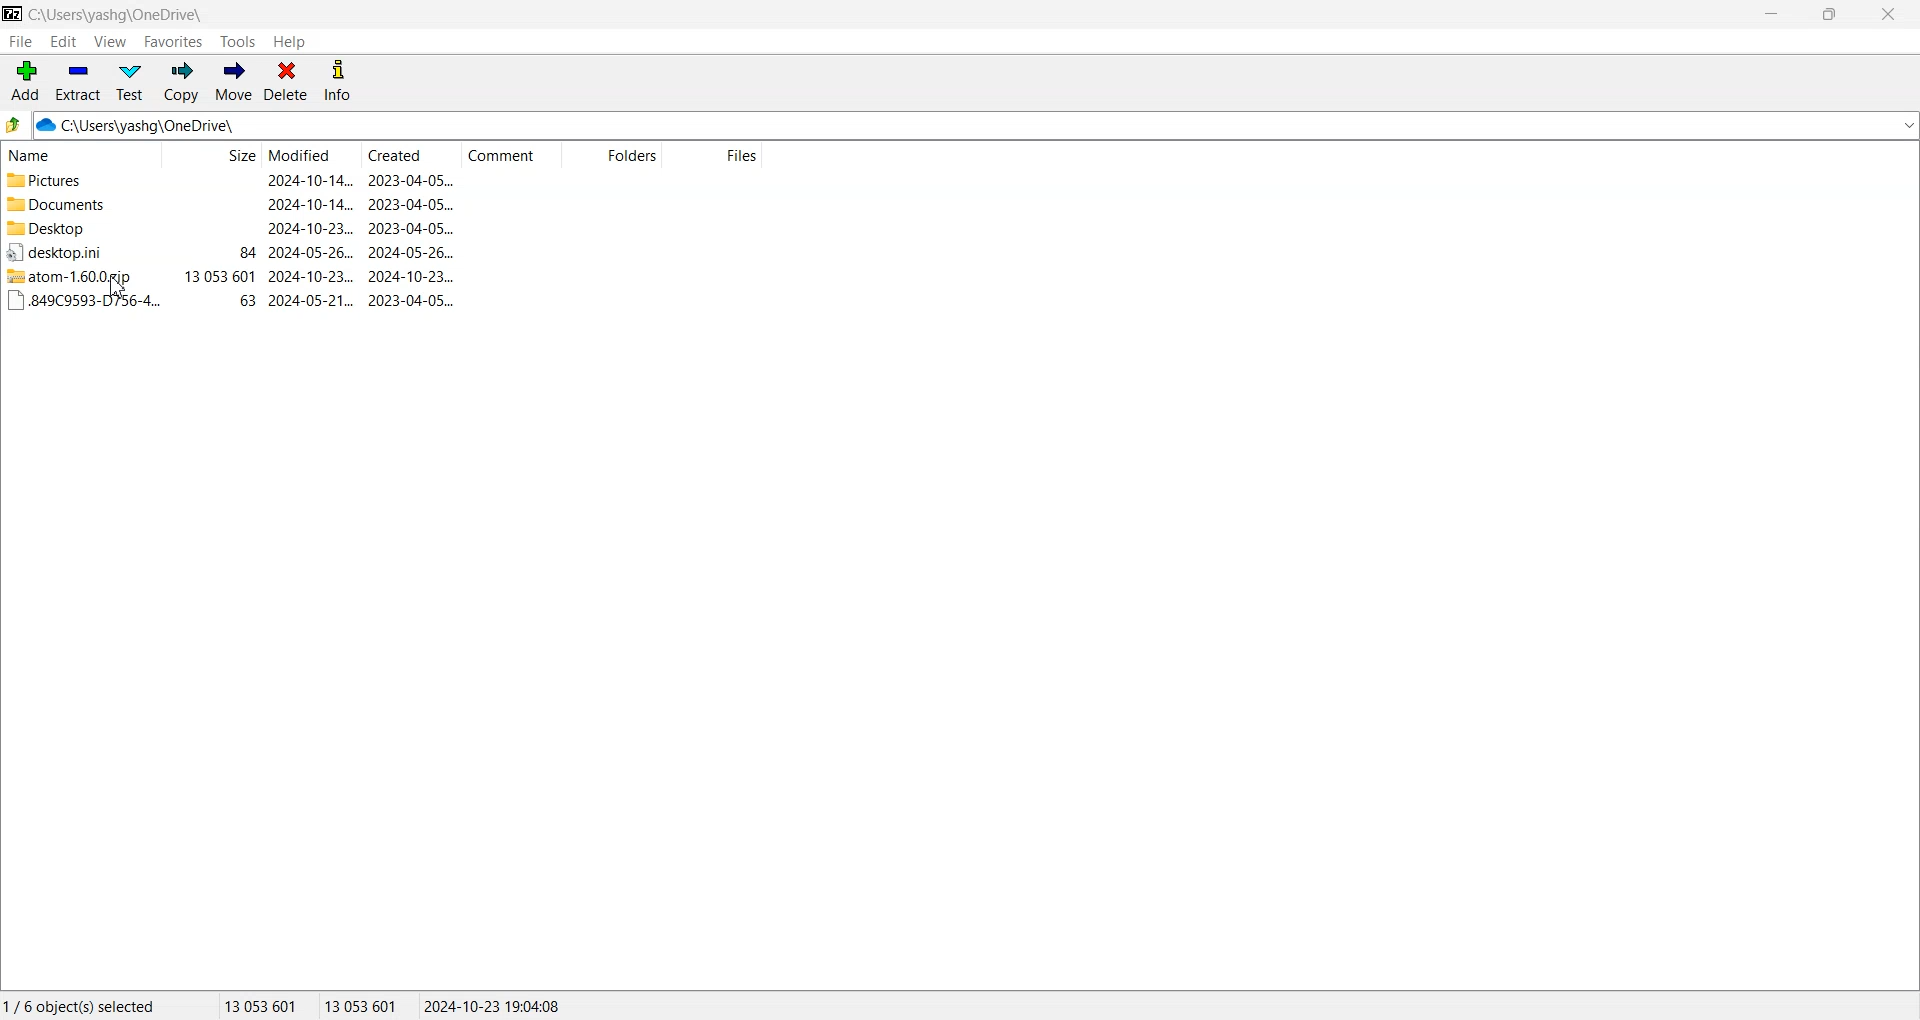  Describe the element at coordinates (337, 82) in the screenshot. I see `Info` at that location.